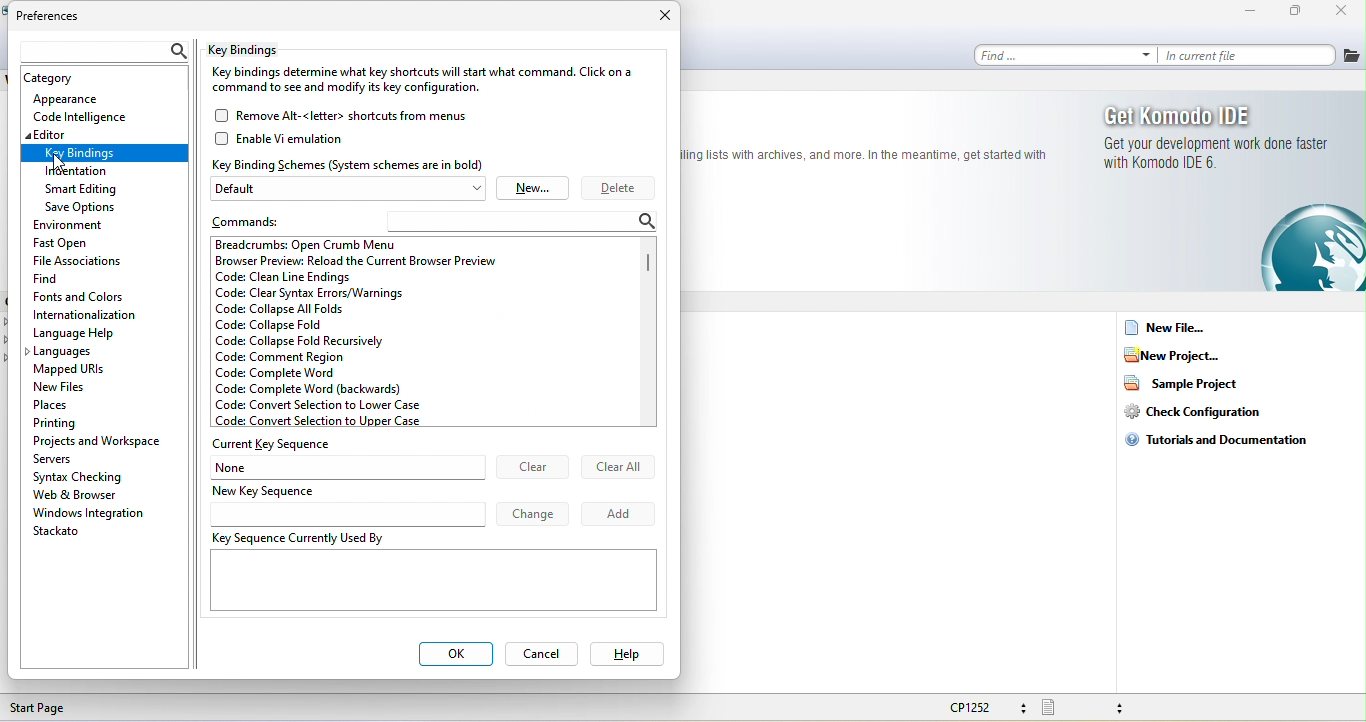 The height and width of the screenshot is (722, 1366). Describe the element at coordinates (286, 309) in the screenshot. I see `code collapse all folds` at that location.